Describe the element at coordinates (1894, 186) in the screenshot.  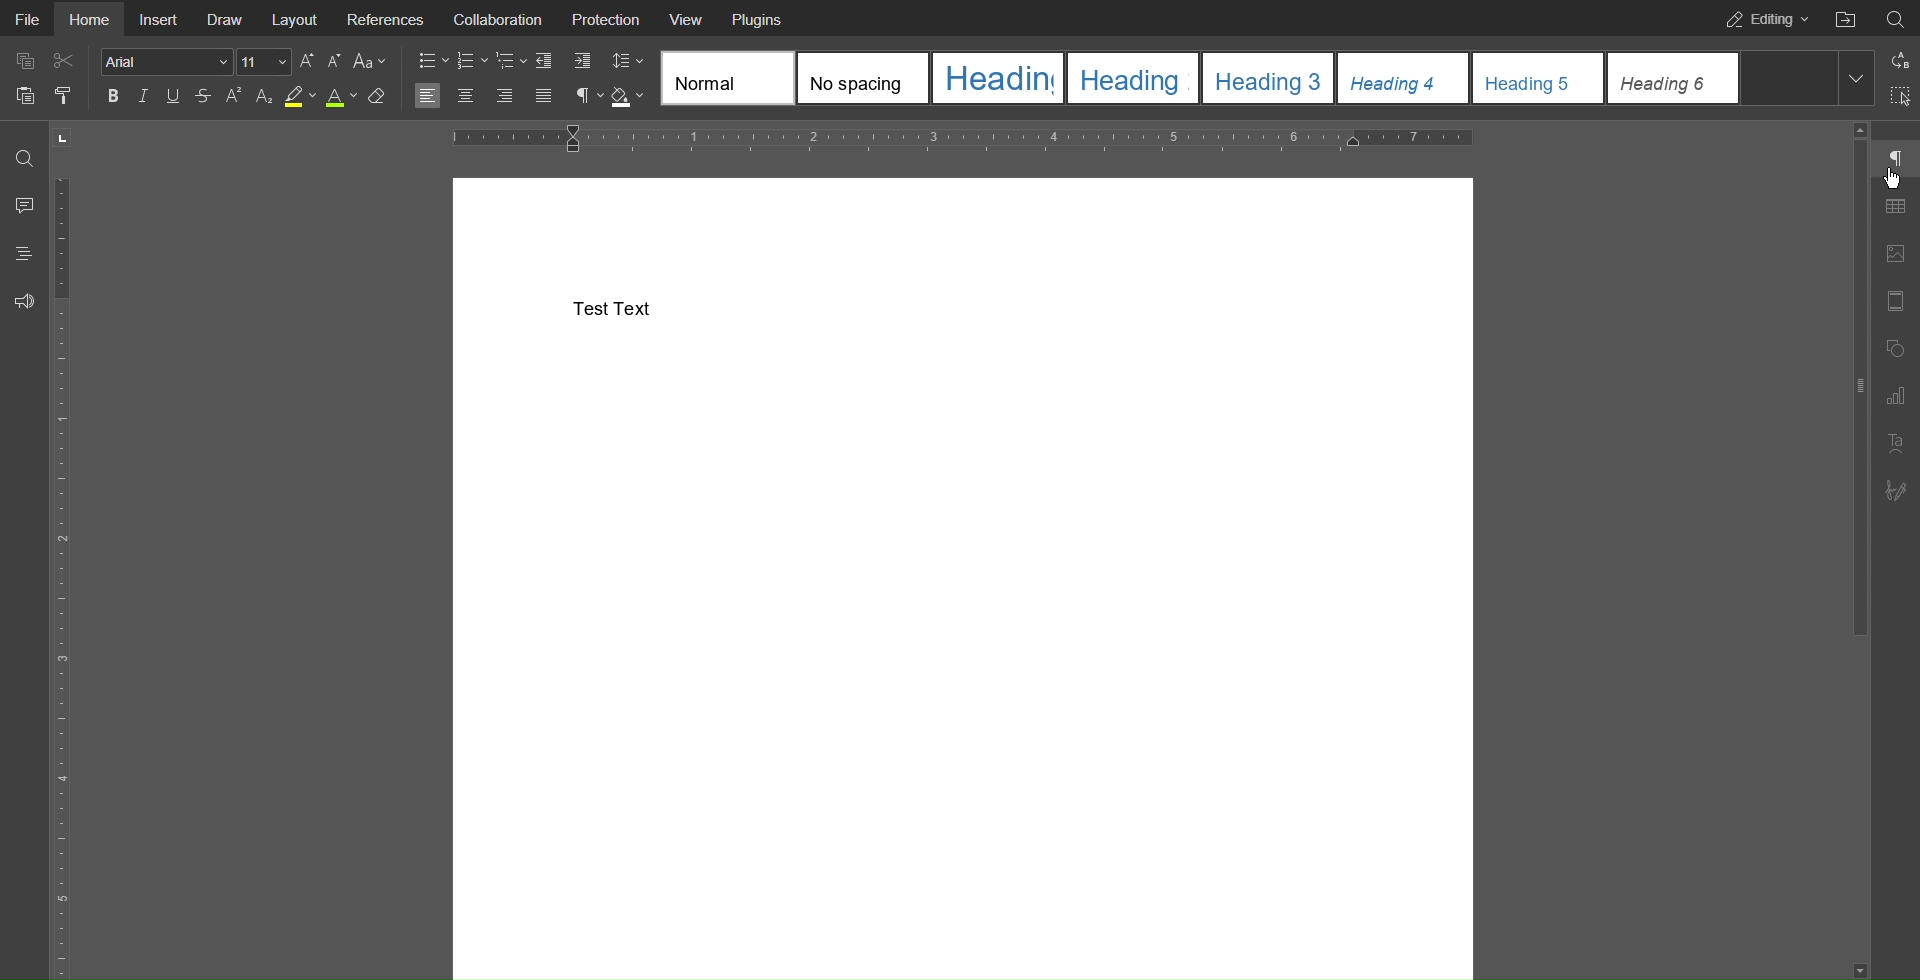
I see `` at that location.